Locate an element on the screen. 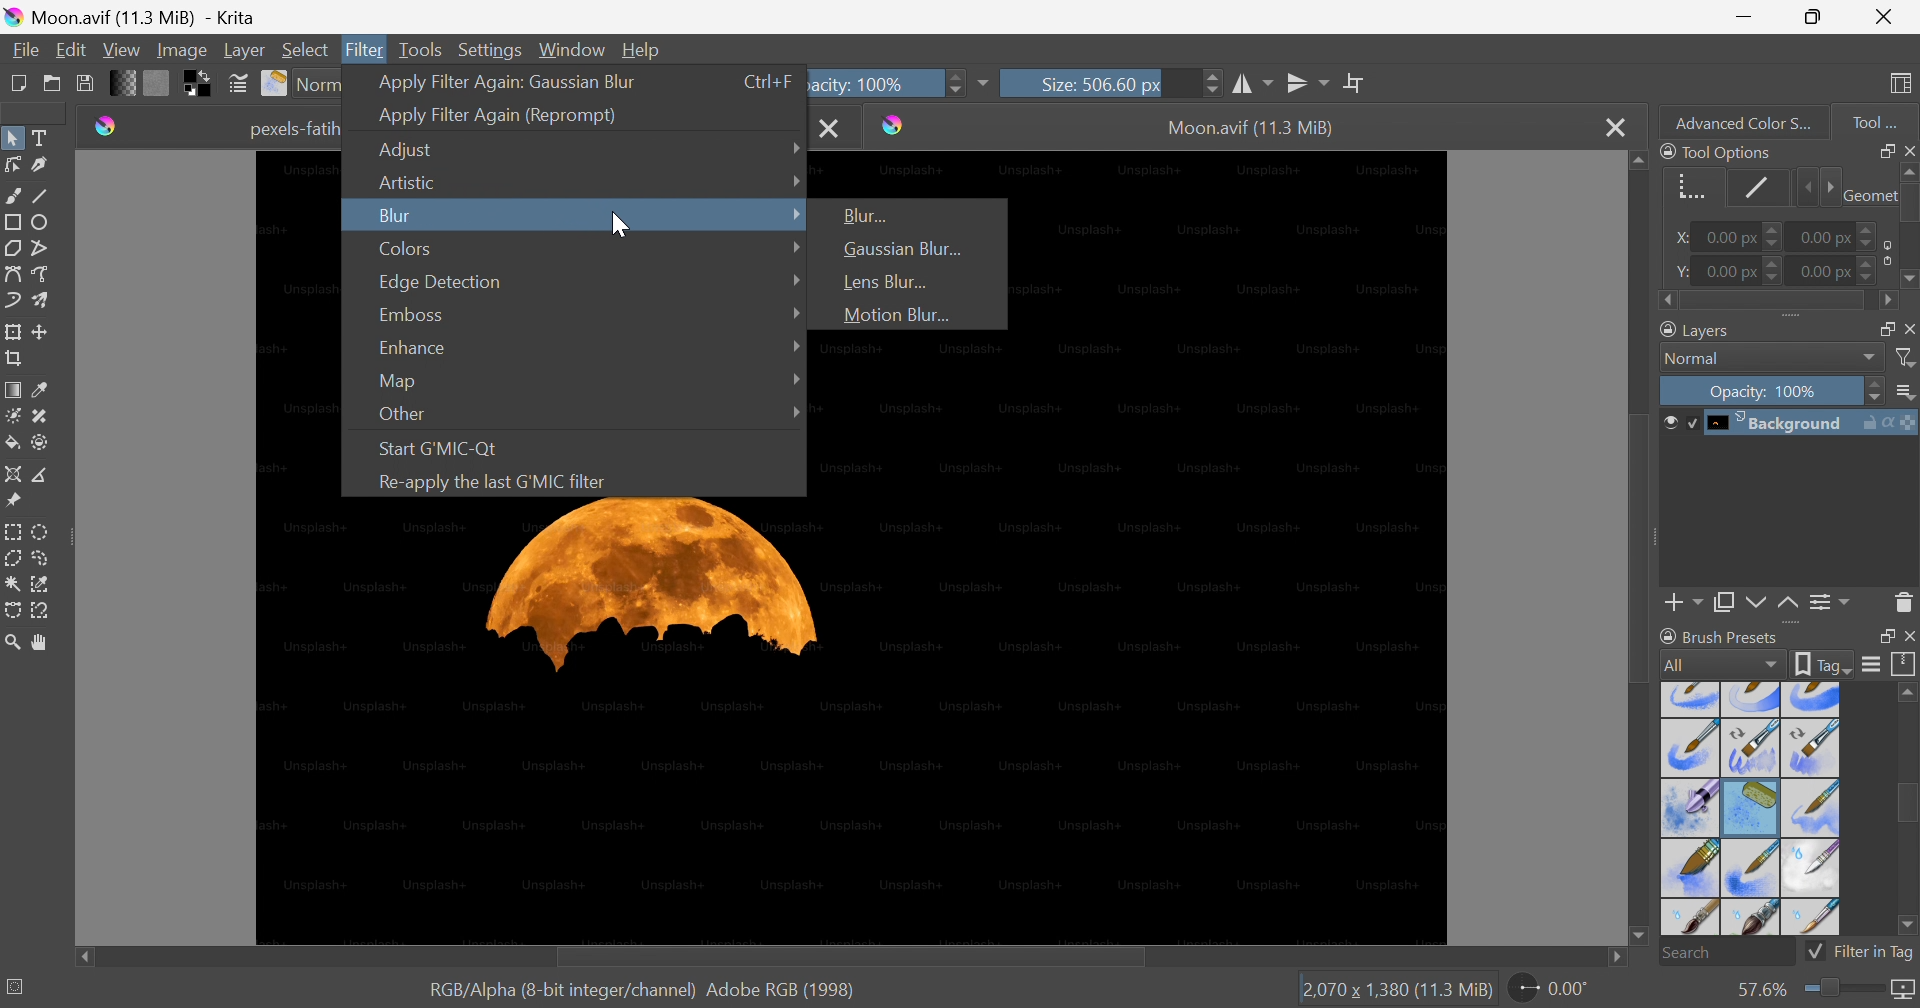 This screenshot has width=1920, height=1008. Drop Down is located at coordinates (797, 181).